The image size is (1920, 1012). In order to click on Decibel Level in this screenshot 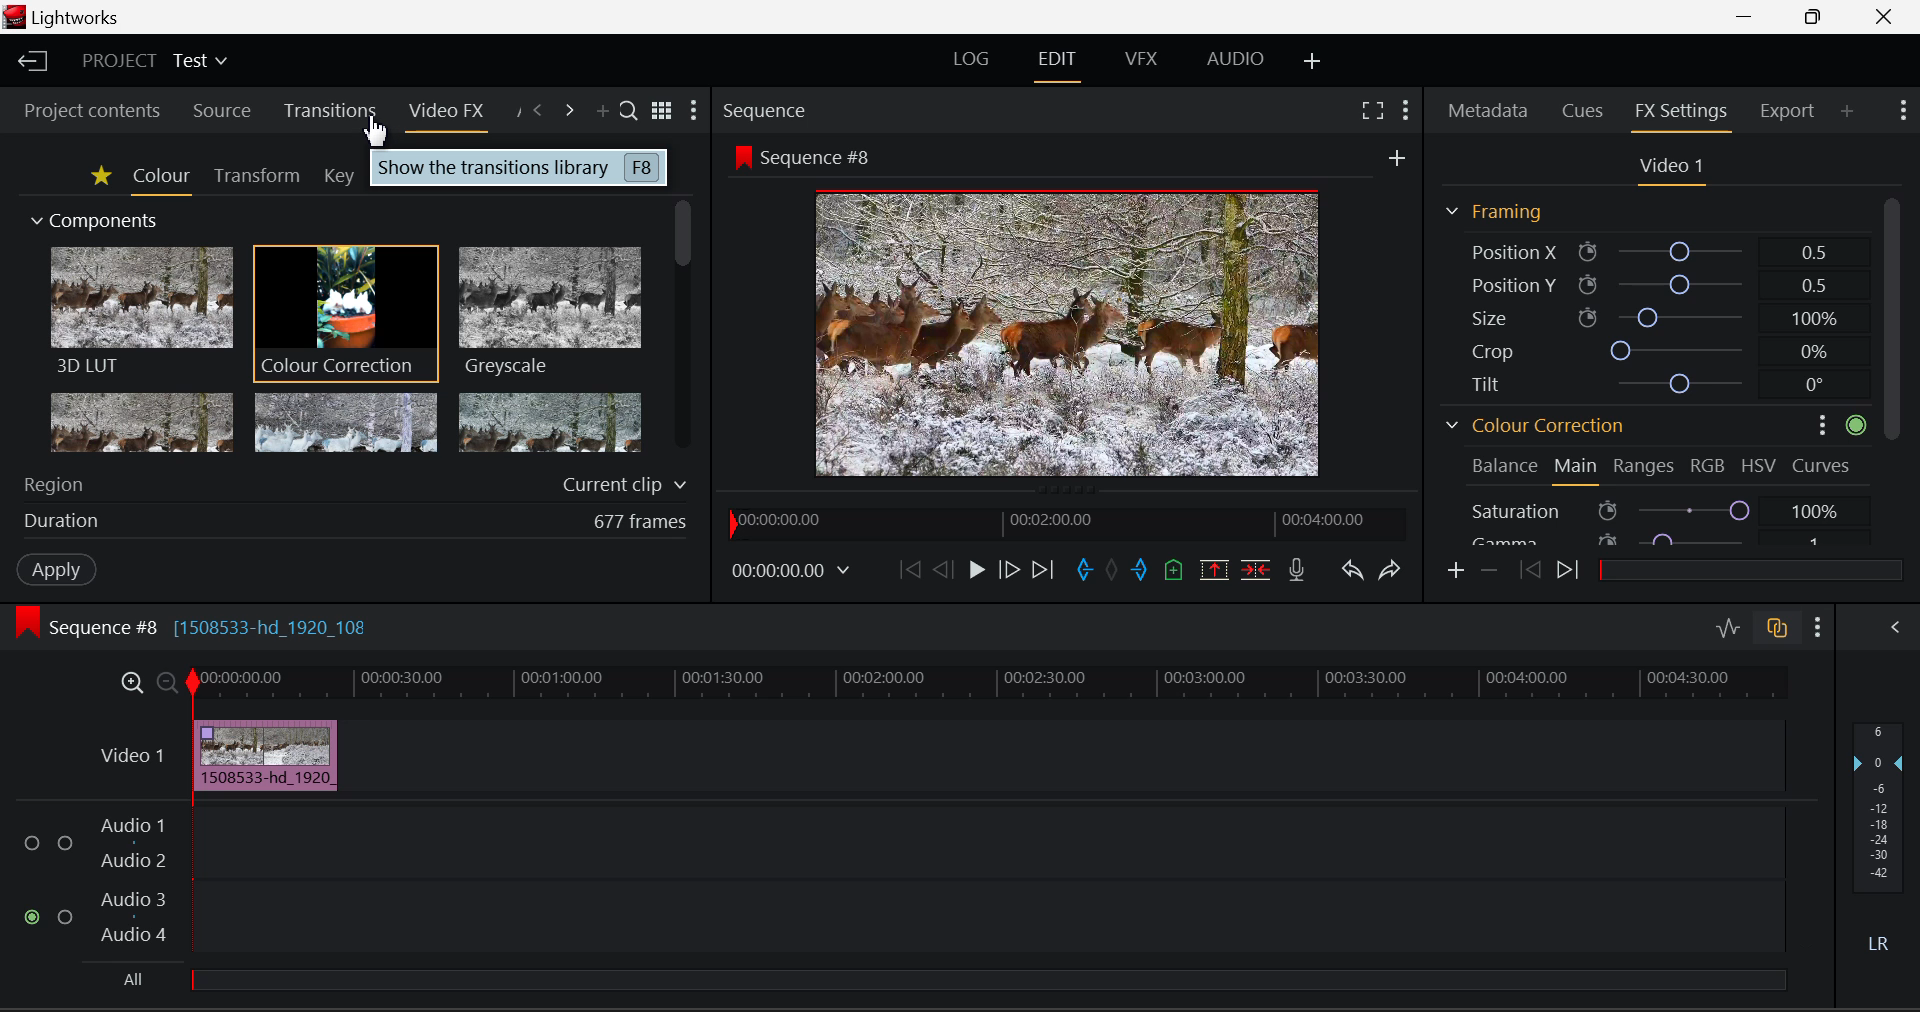, I will do `click(1884, 841)`.